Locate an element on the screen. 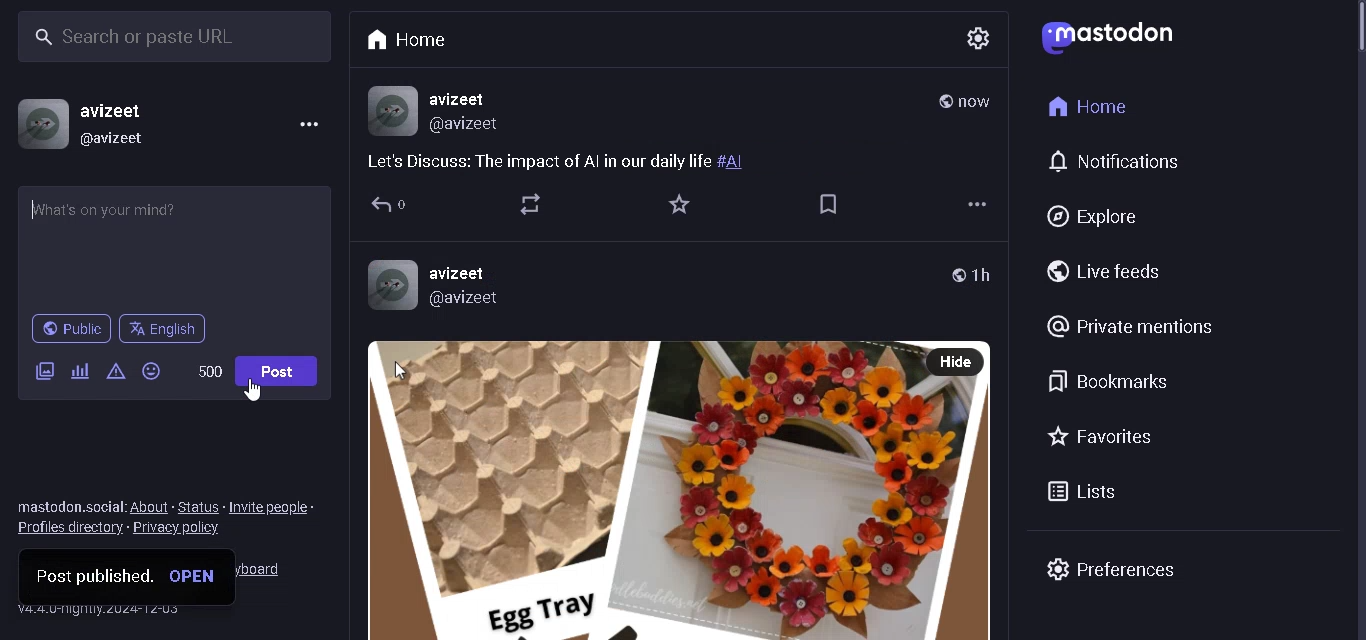  PUBLIC is located at coordinates (69, 329).